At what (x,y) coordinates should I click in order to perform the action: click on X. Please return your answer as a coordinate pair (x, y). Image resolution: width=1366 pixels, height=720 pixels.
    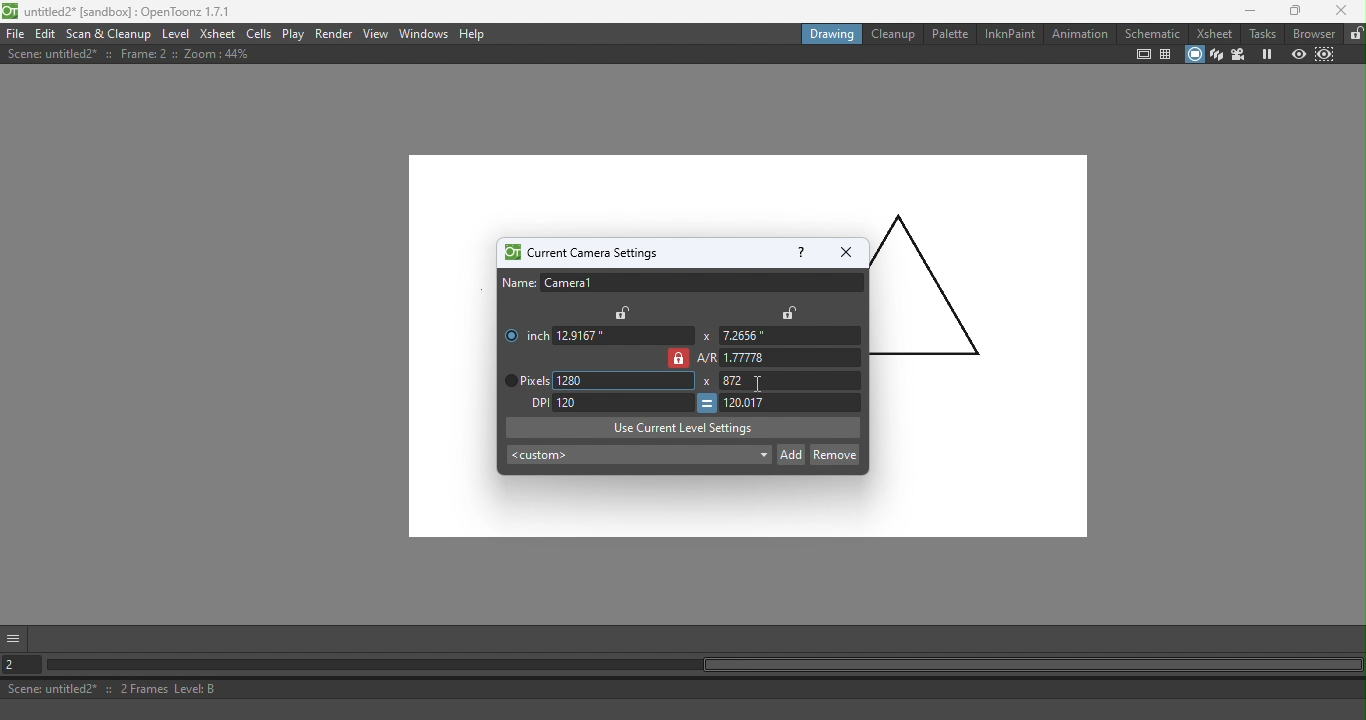
    Looking at the image, I should click on (705, 336).